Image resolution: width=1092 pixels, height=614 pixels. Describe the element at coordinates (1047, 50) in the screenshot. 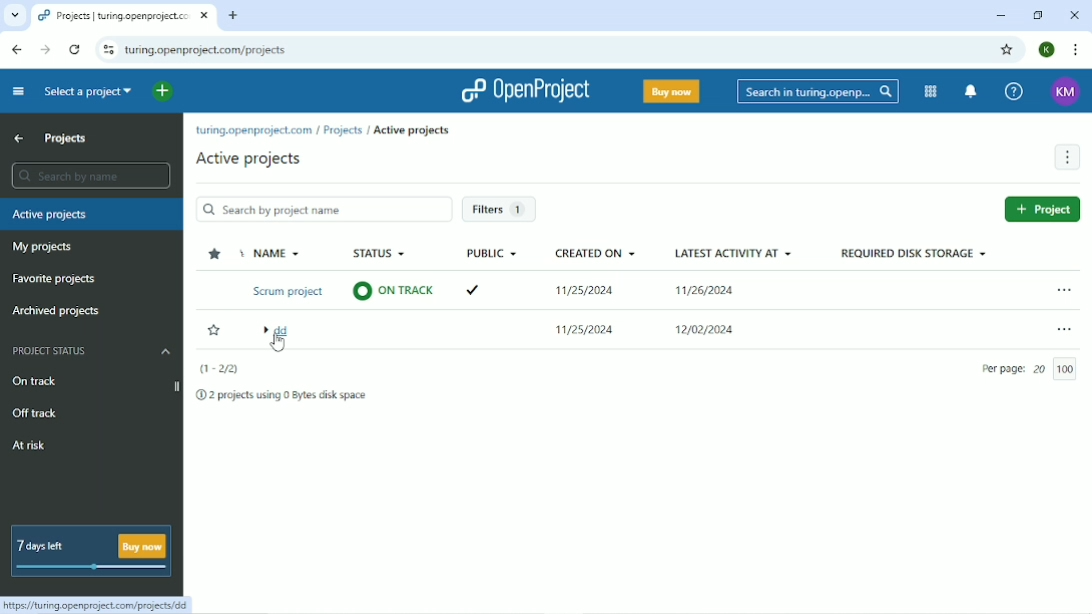

I see `Account` at that location.